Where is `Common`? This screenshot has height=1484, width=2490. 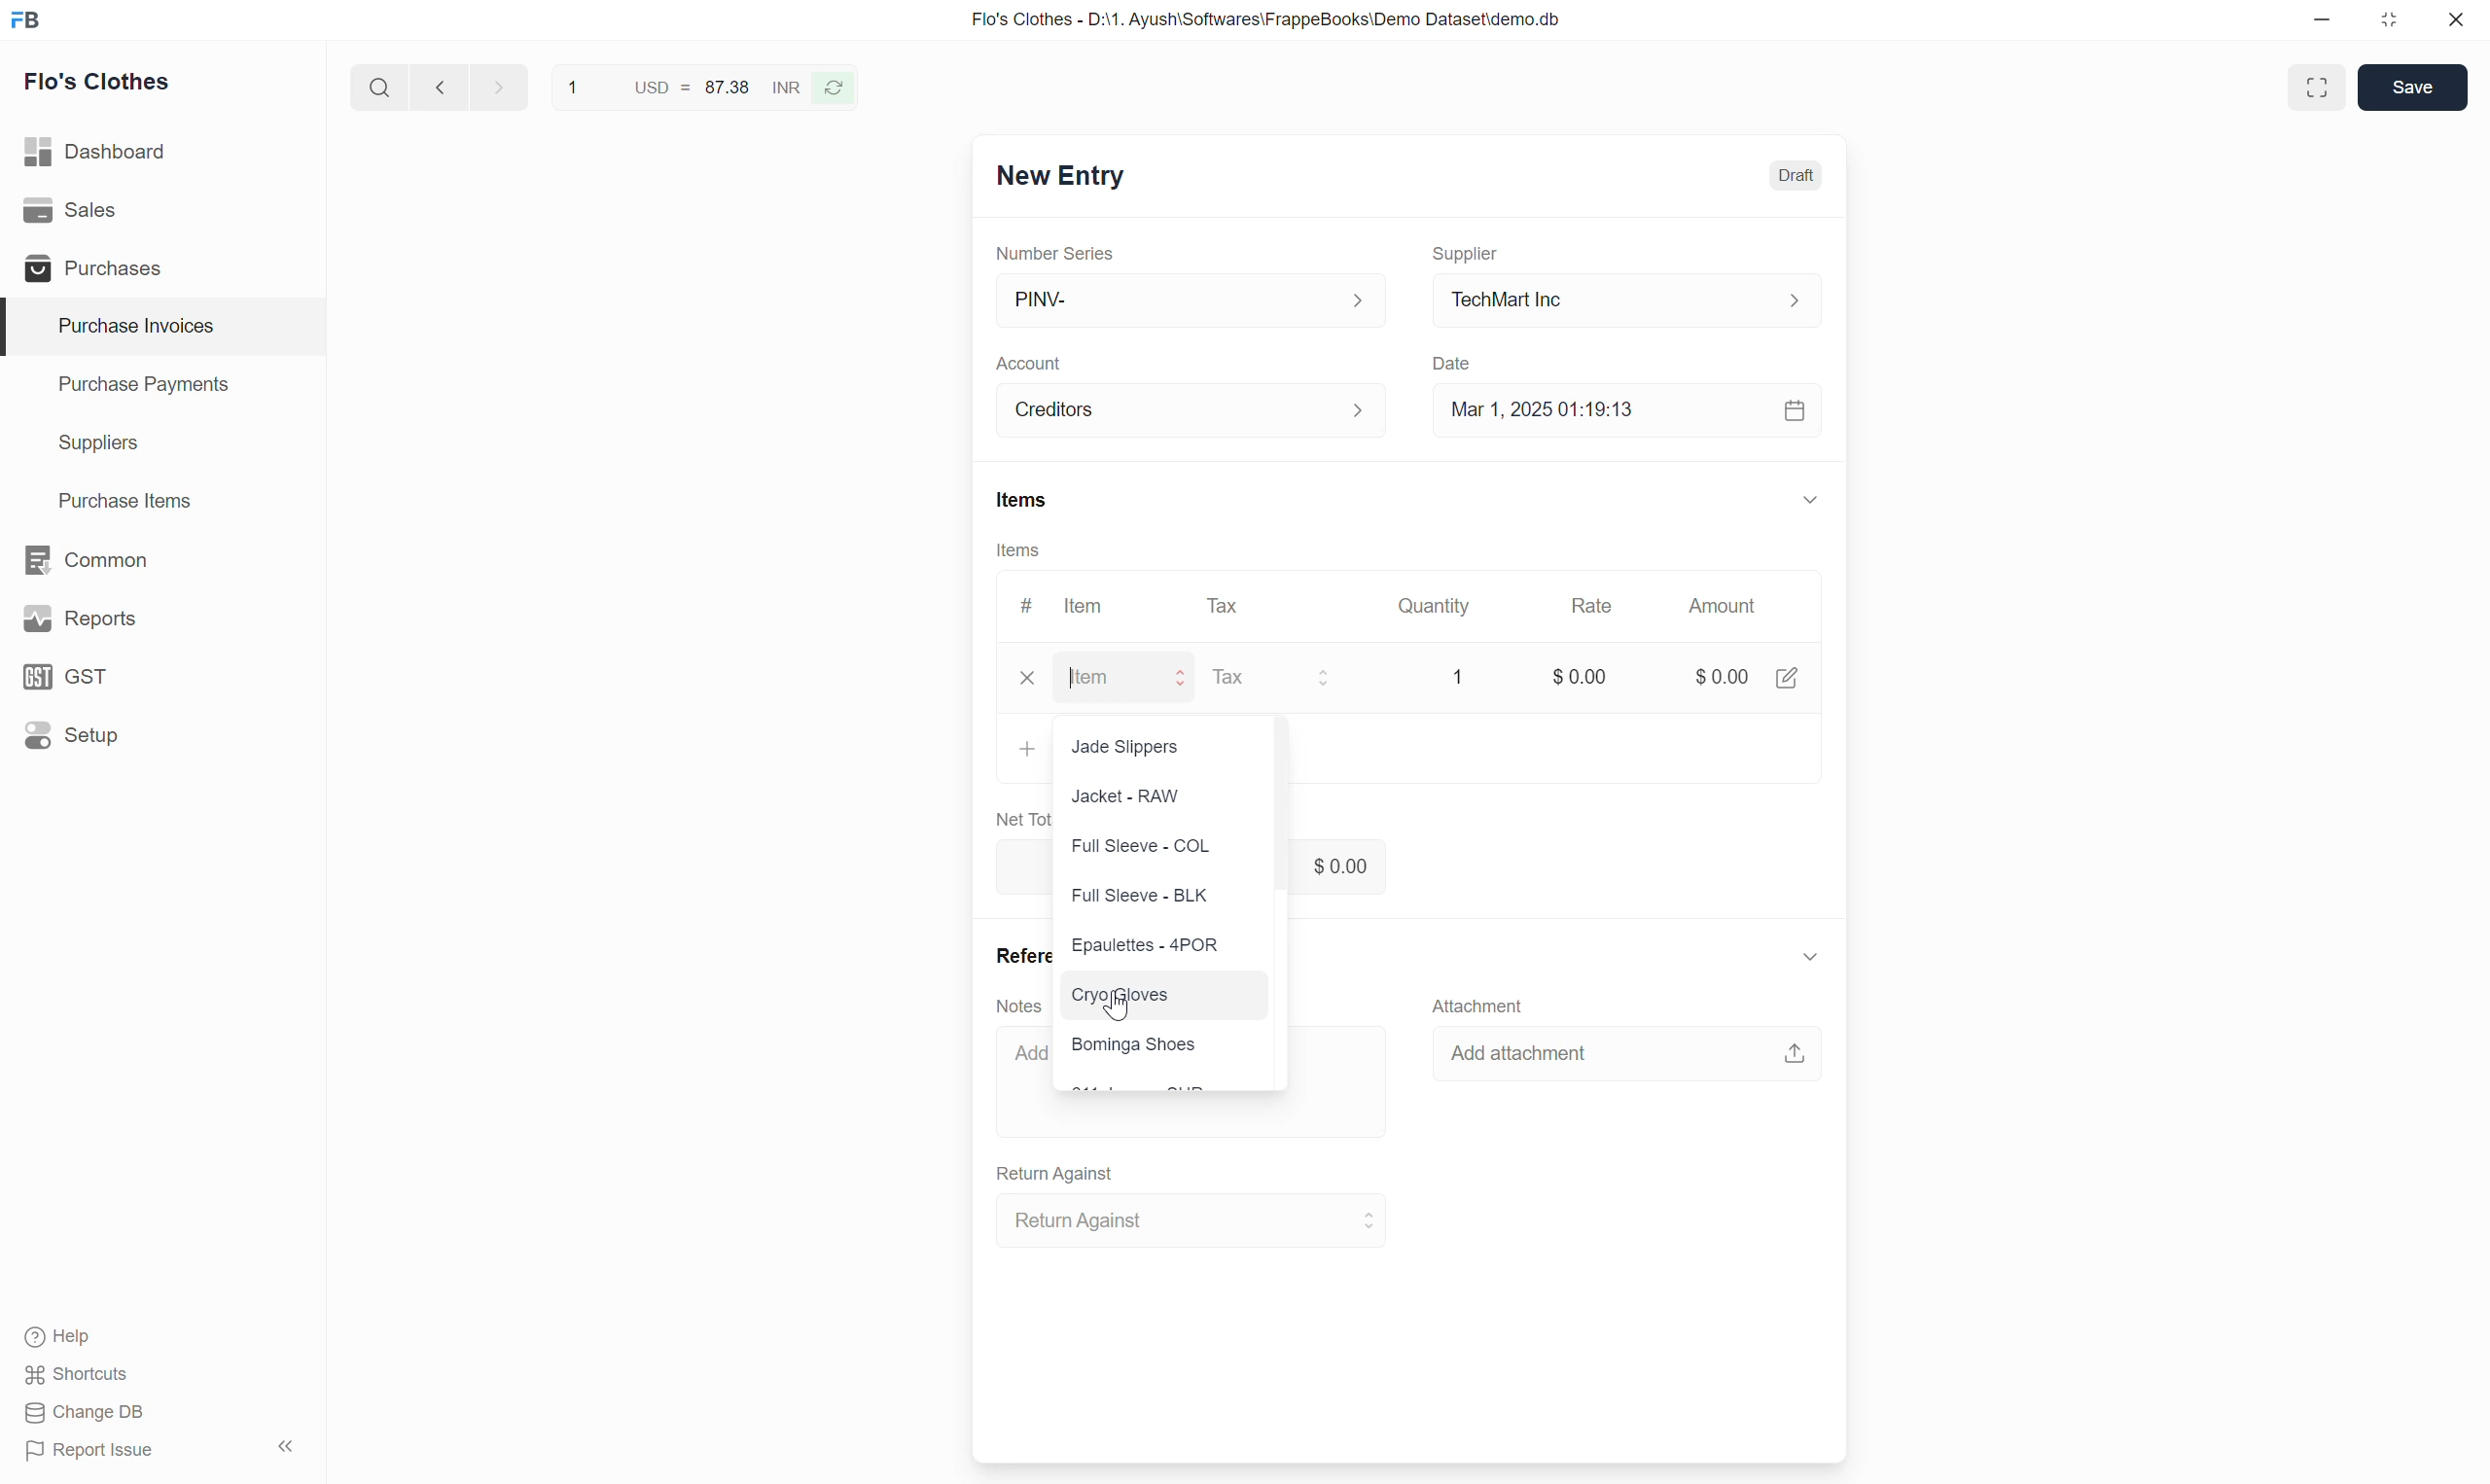 Common is located at coordinates (89, 558).